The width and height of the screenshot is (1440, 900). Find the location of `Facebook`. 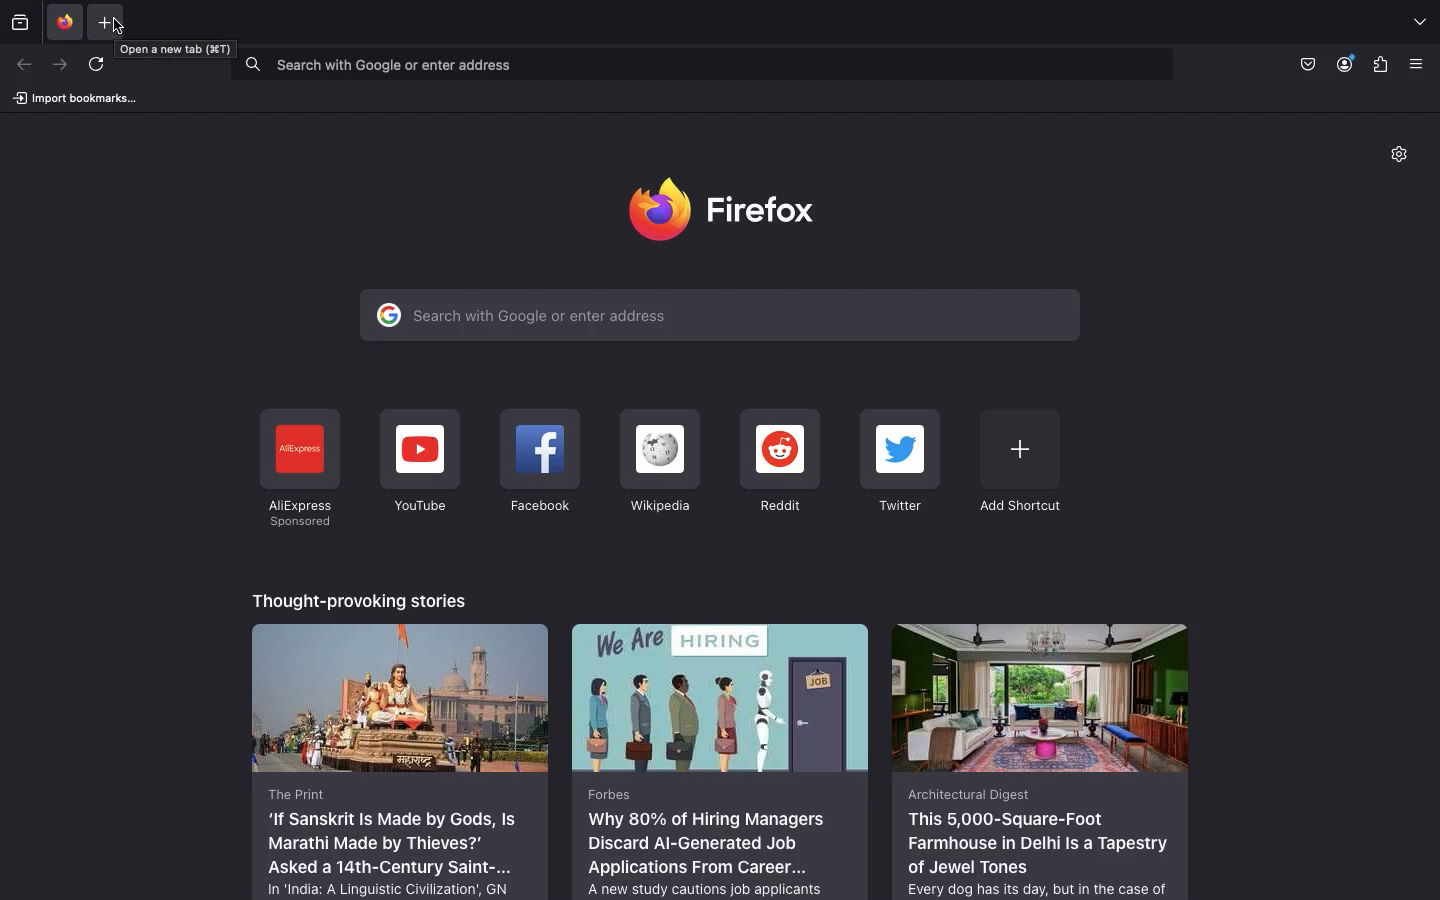

Facebook is located at coordinates (539, 465).